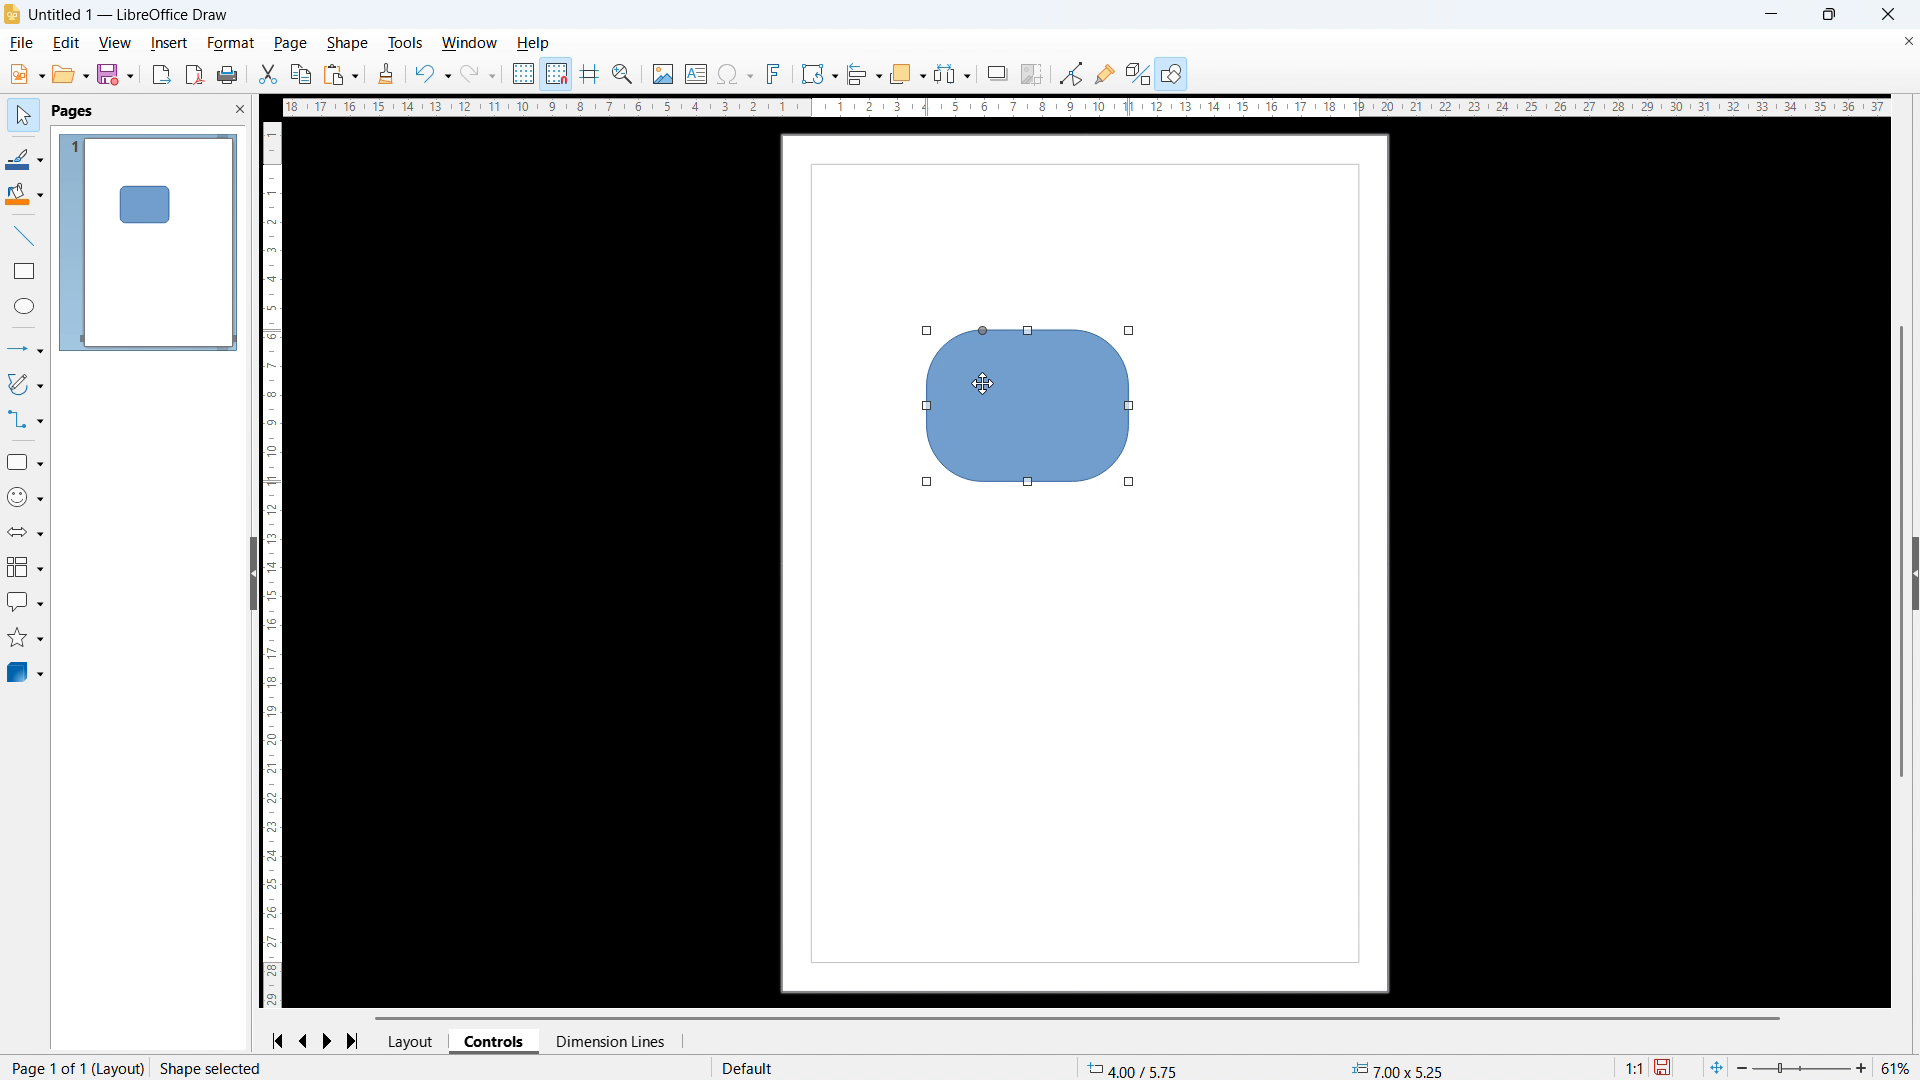 Image resolution: width=1920 pixels, height=1080 pixels. Describe the element at coordinates (1072, 72) in the screenshot. I see `toggle point edit mode` at that location.